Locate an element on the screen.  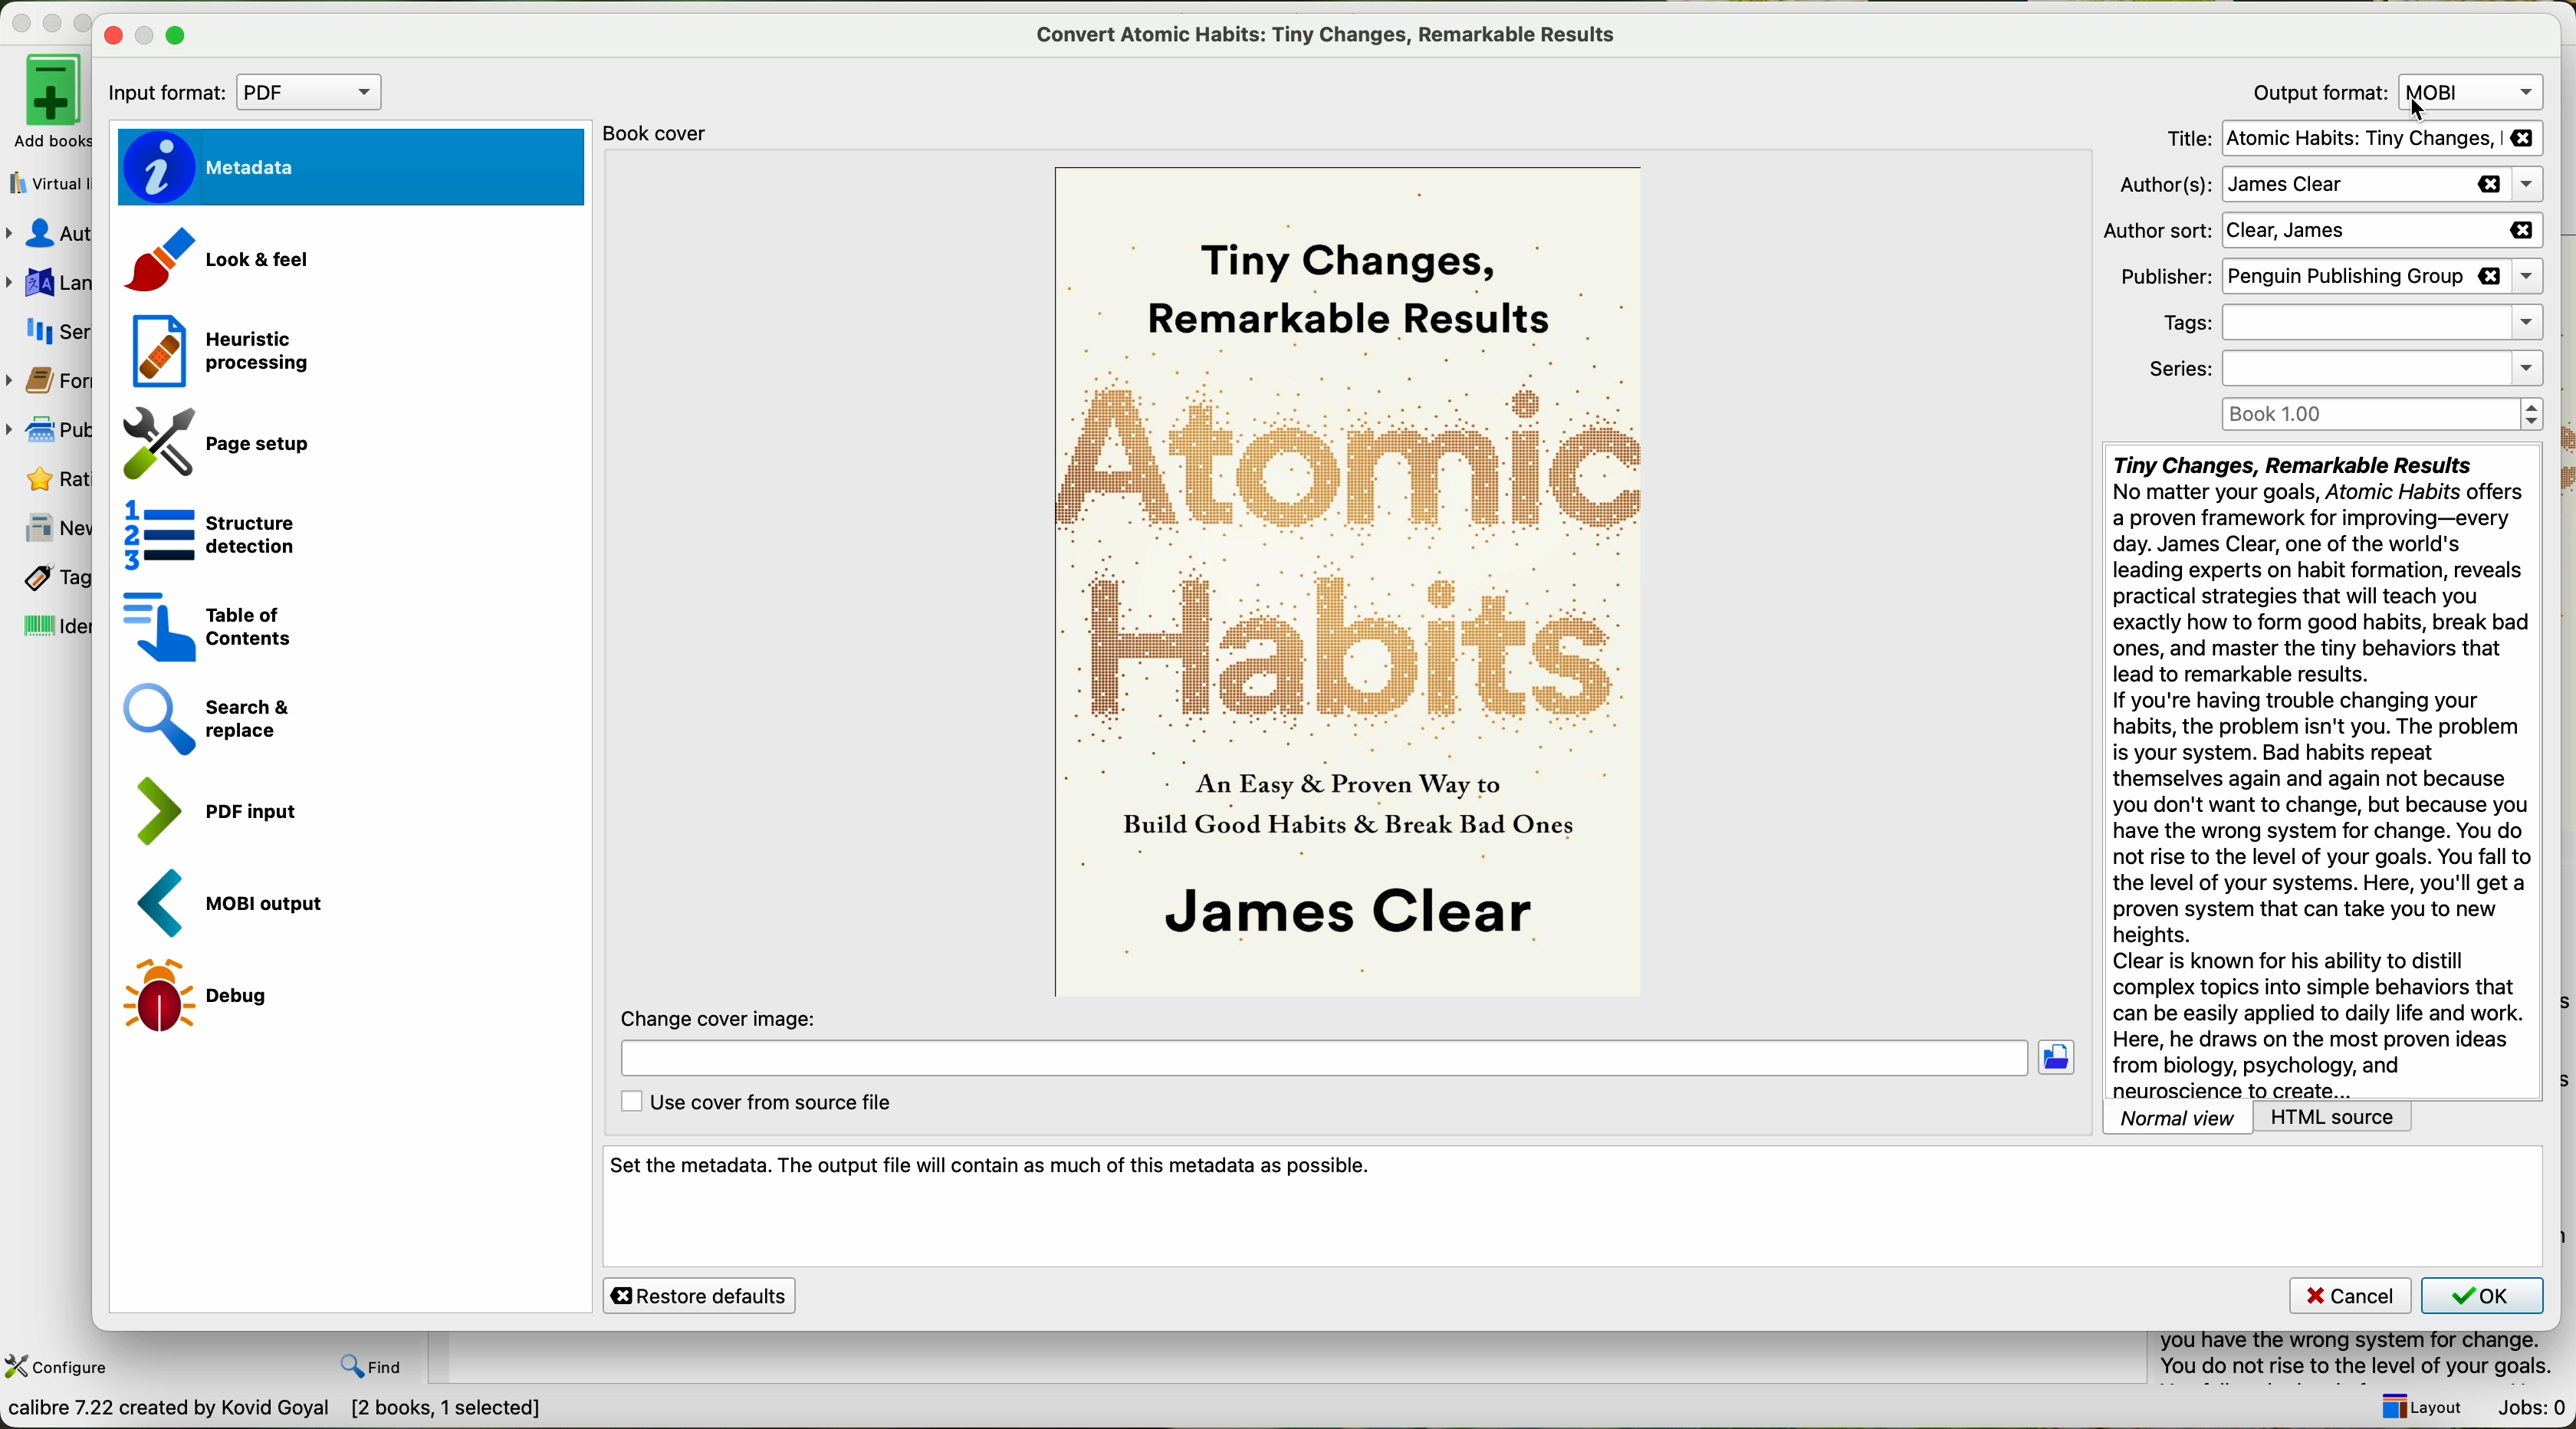
table of contents is located at coordinates (201, 623).